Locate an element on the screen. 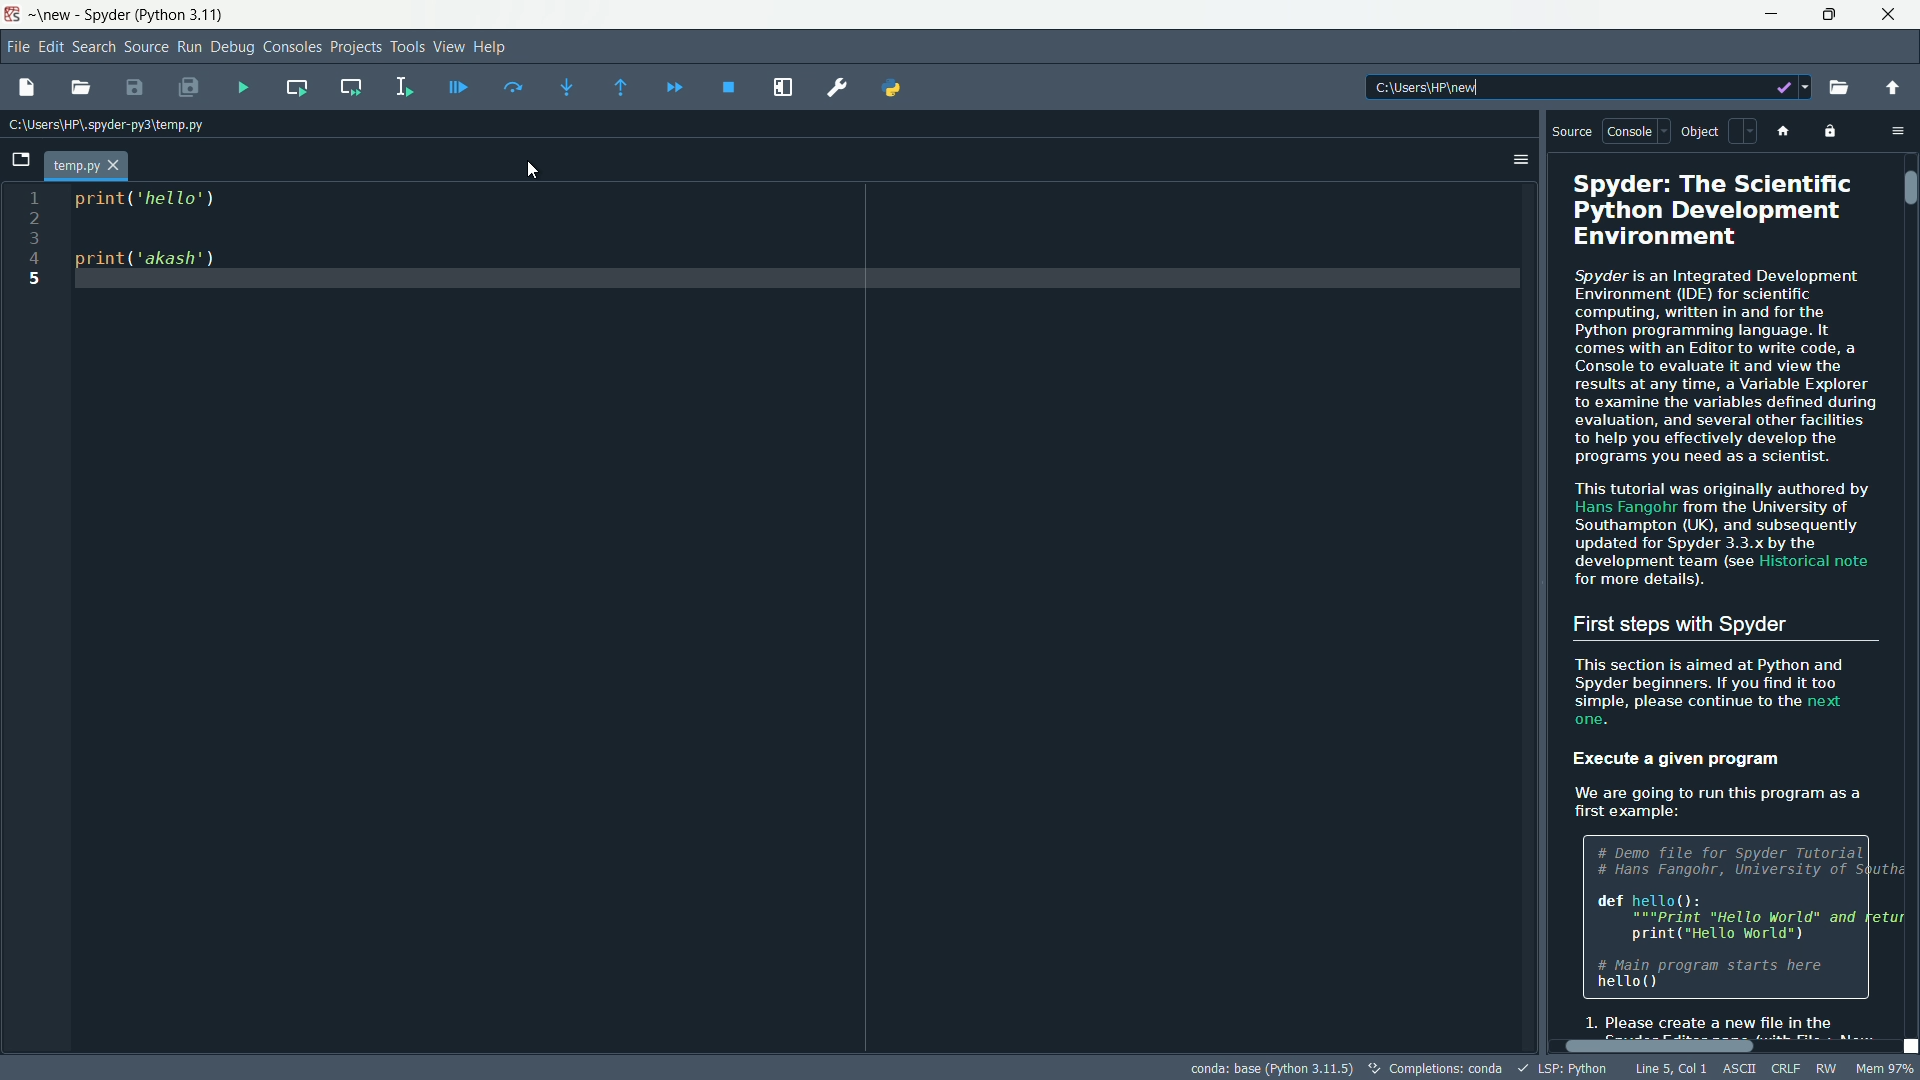 This screenshot has width=1920, height=1080. run current cell and go to the next one  is located at coordinates (350, 84).